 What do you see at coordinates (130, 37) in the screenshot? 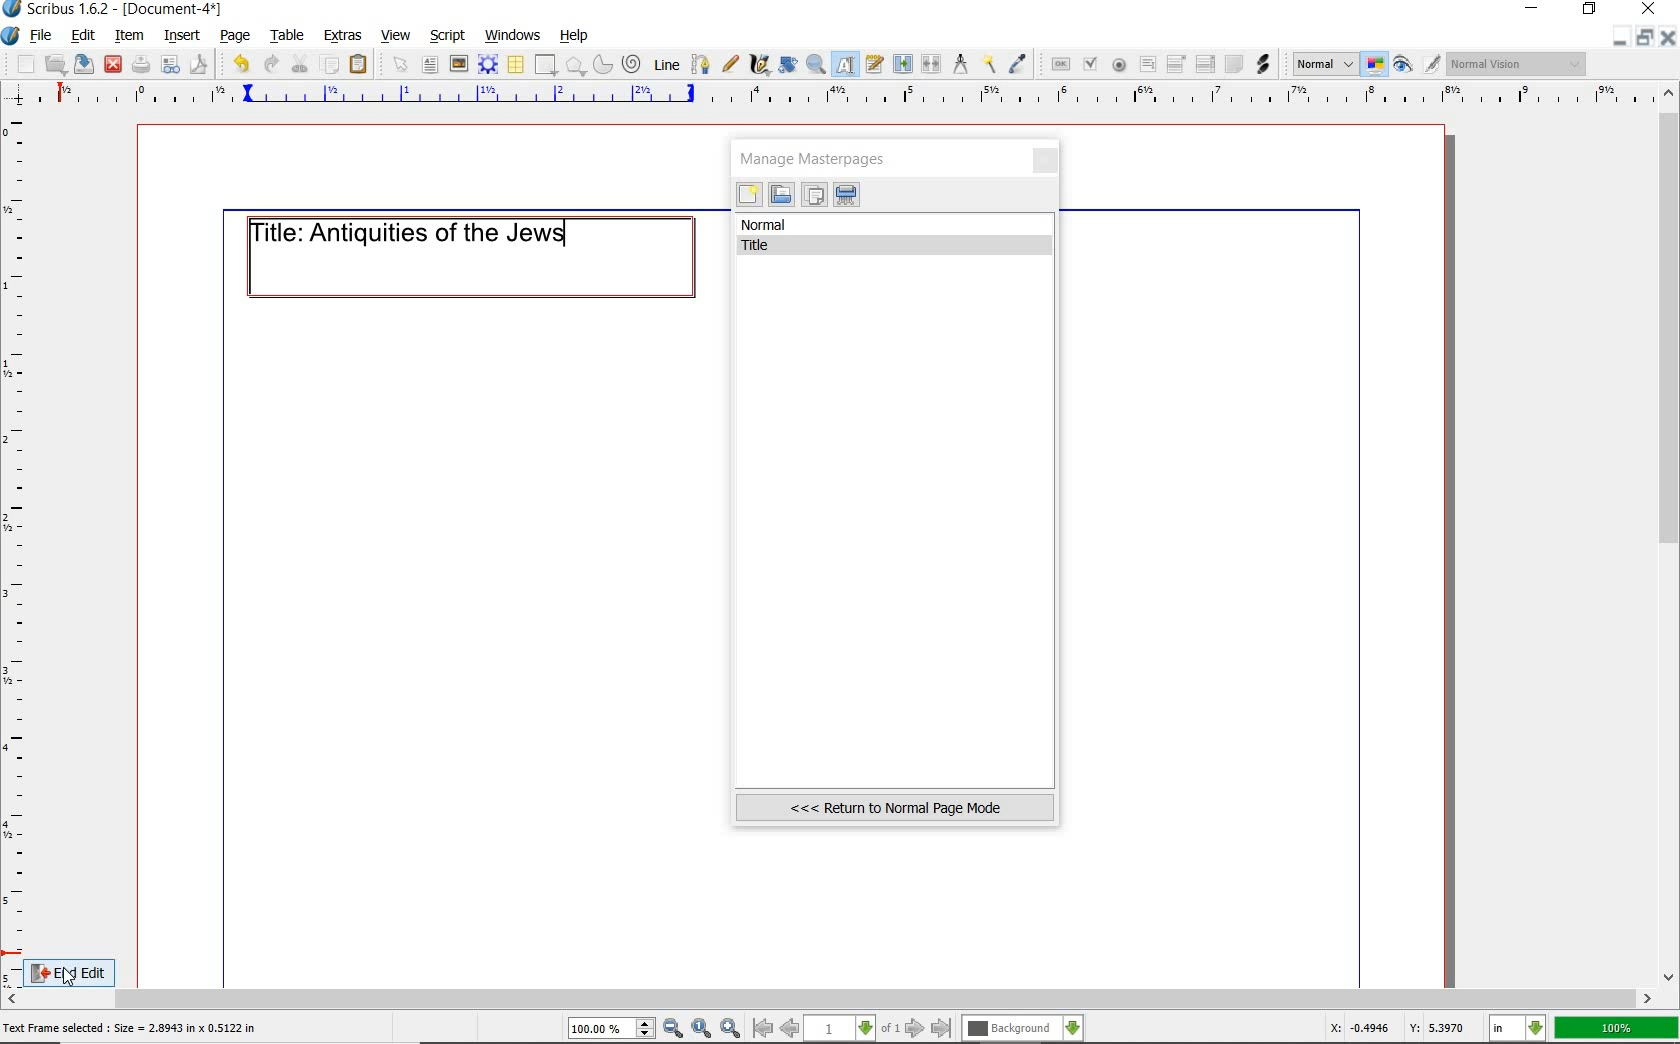
I see `item` at bounding box center [130, 37].